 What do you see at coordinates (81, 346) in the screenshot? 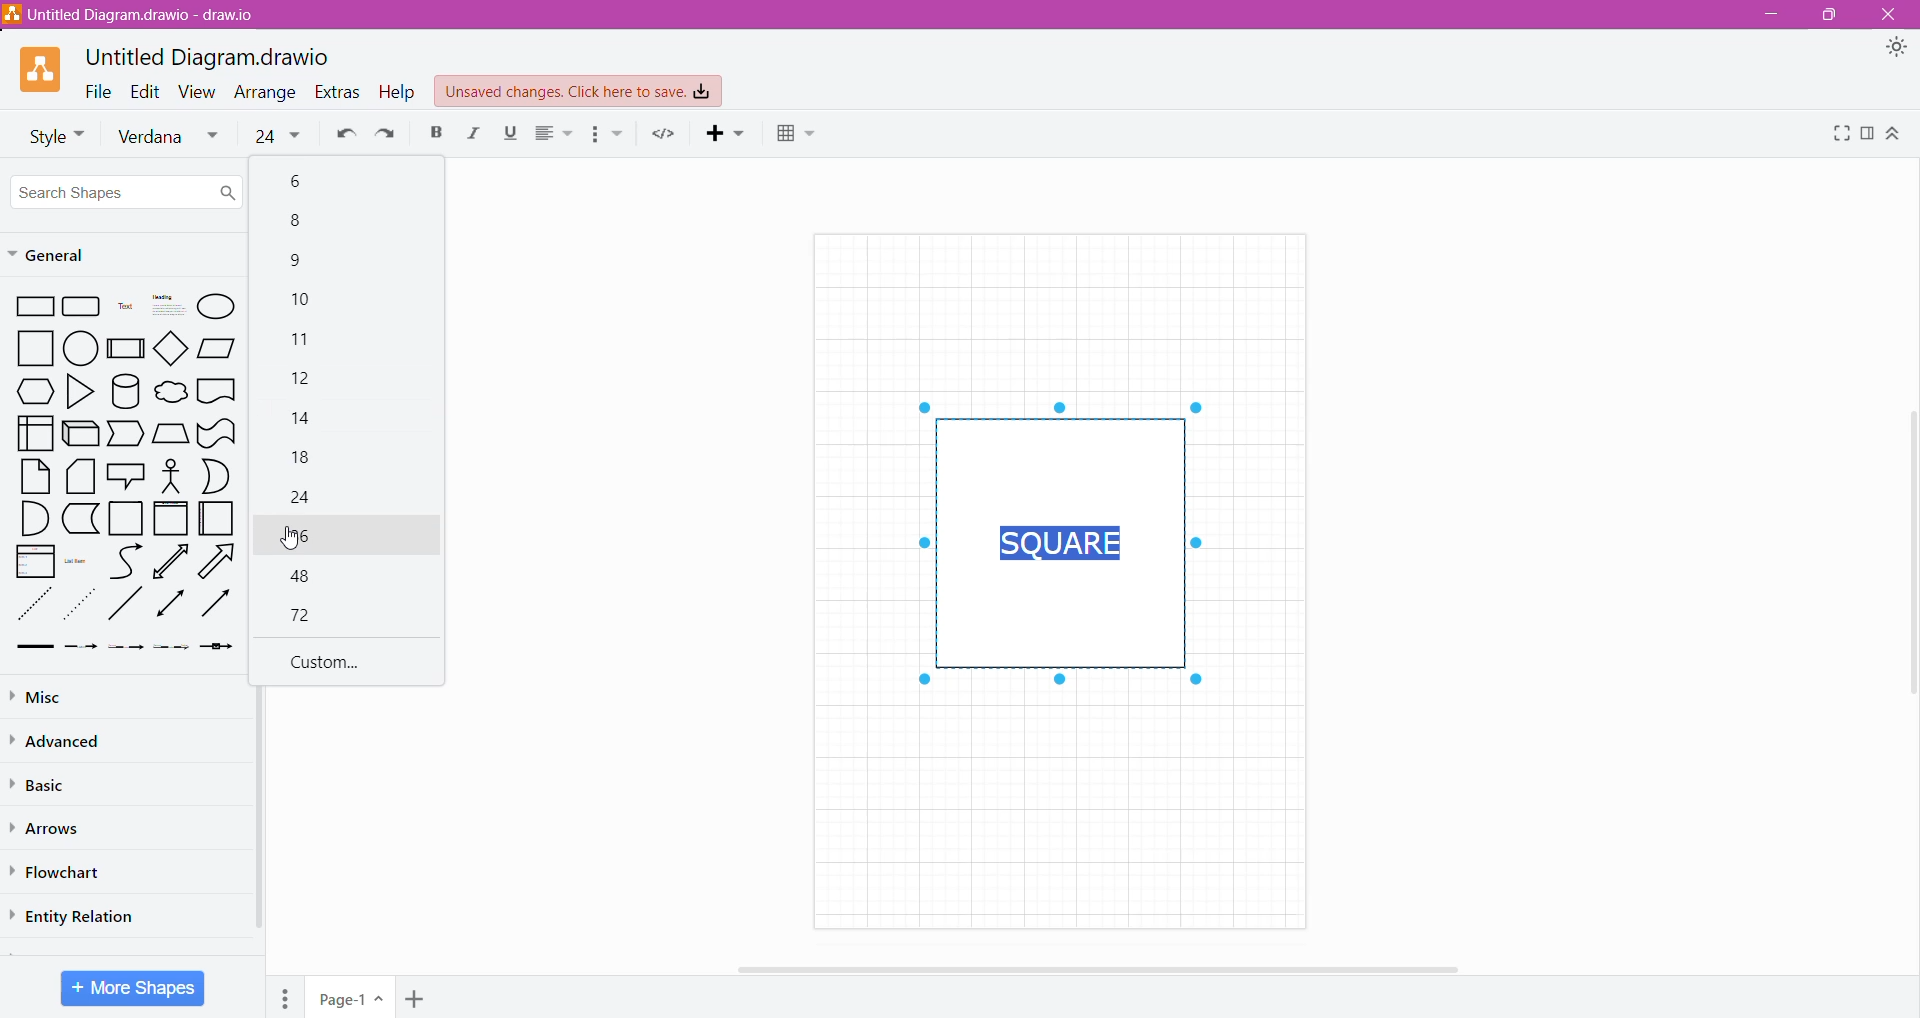
I see `circle` at bounding box center [81, 346].